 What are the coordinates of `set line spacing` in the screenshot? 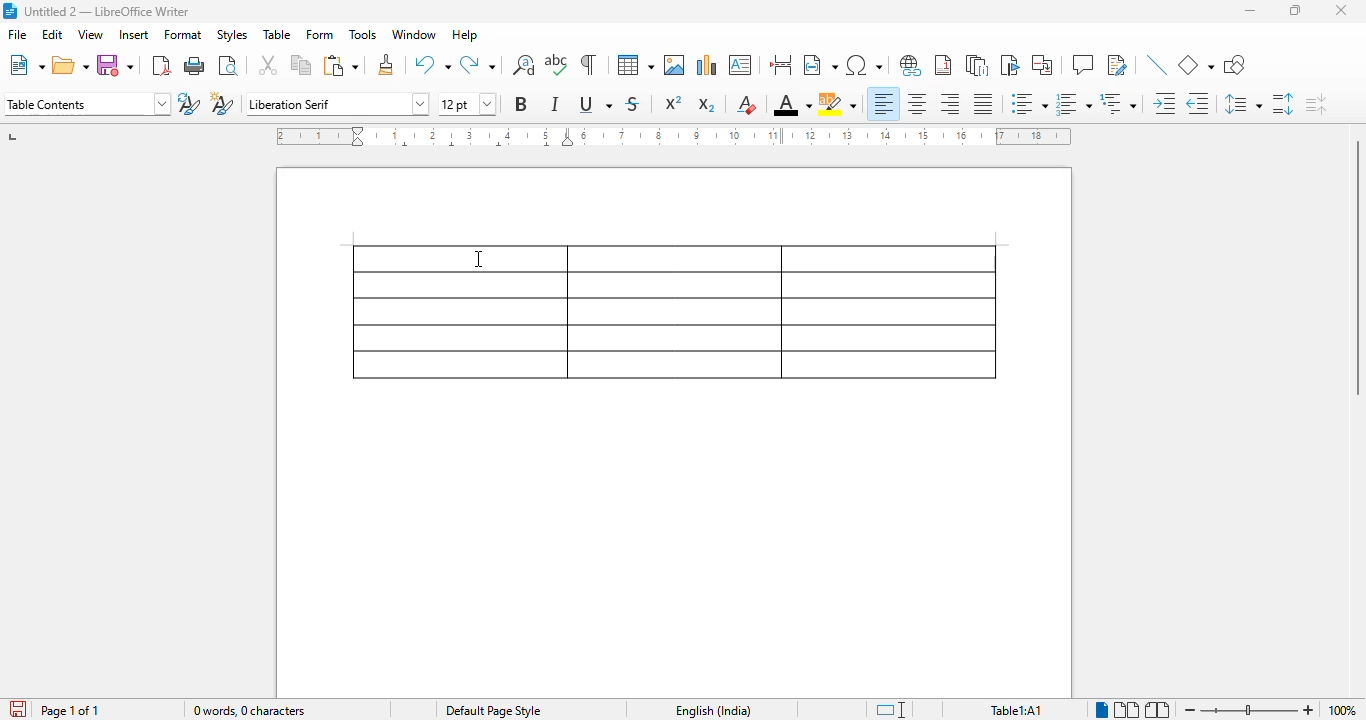 It's located at (1242, 104).